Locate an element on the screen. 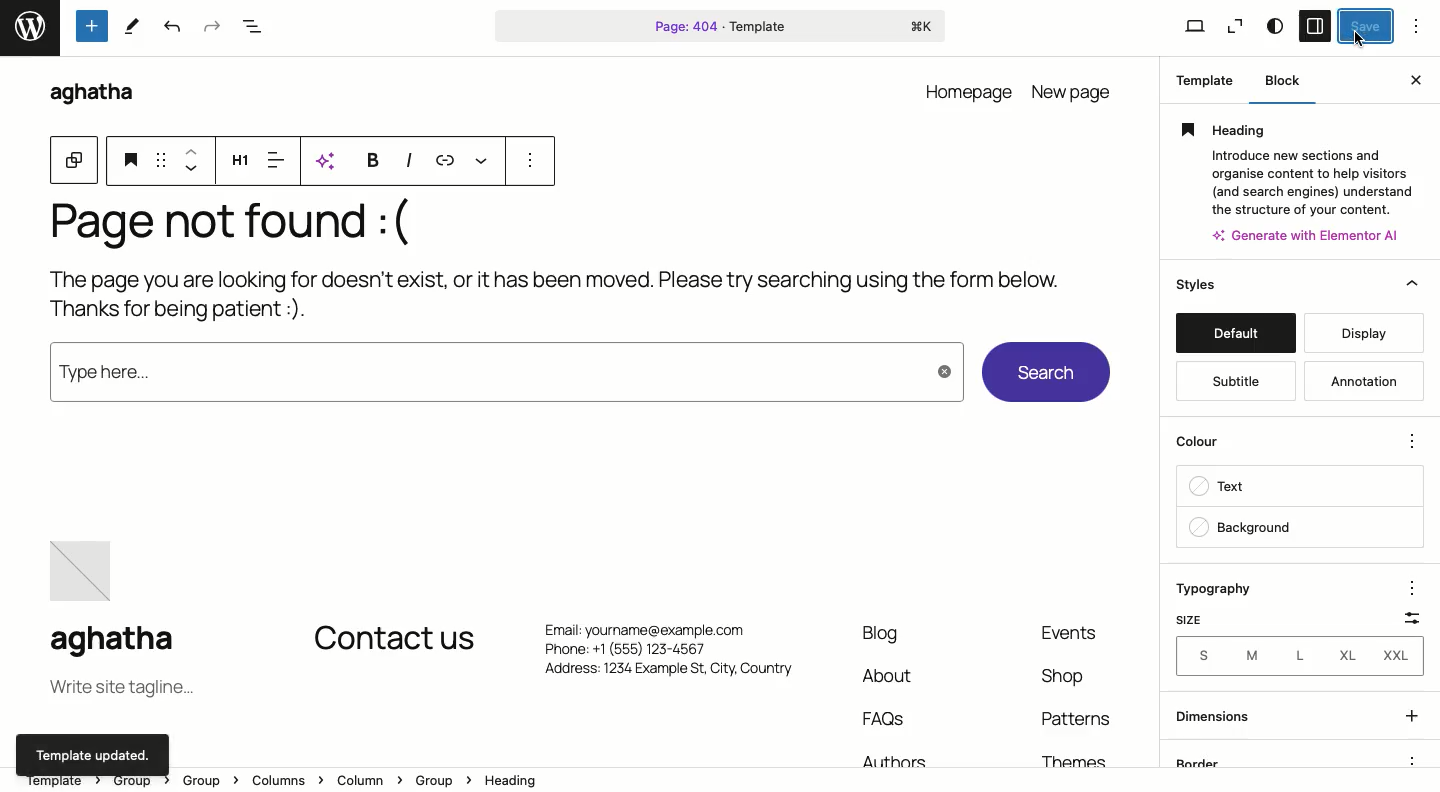 Image resolution: width=1440 pixels, height=792 pixels. annotation is located at coordinates (1363, 380).